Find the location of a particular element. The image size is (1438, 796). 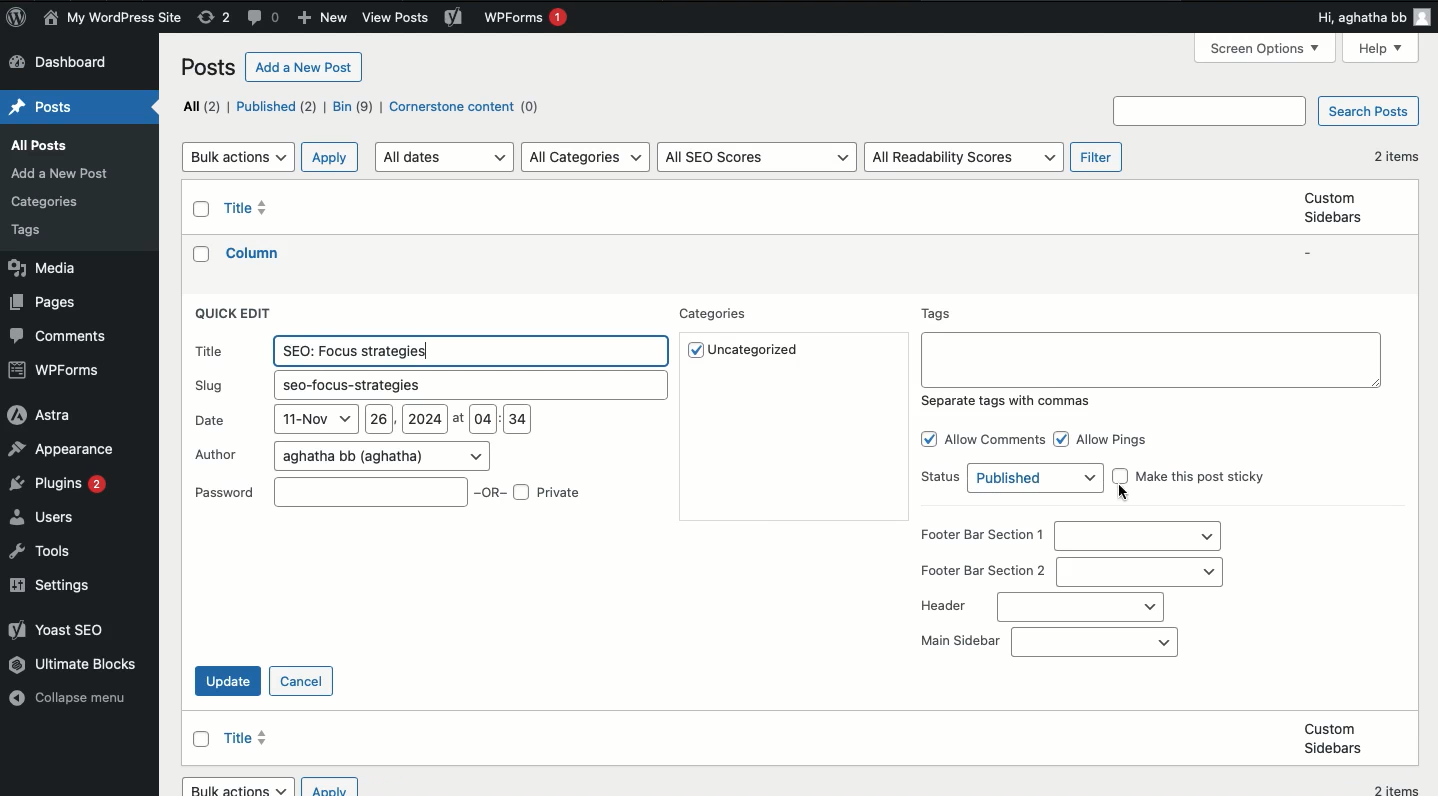

Settings is located at coordinates (55, 586).